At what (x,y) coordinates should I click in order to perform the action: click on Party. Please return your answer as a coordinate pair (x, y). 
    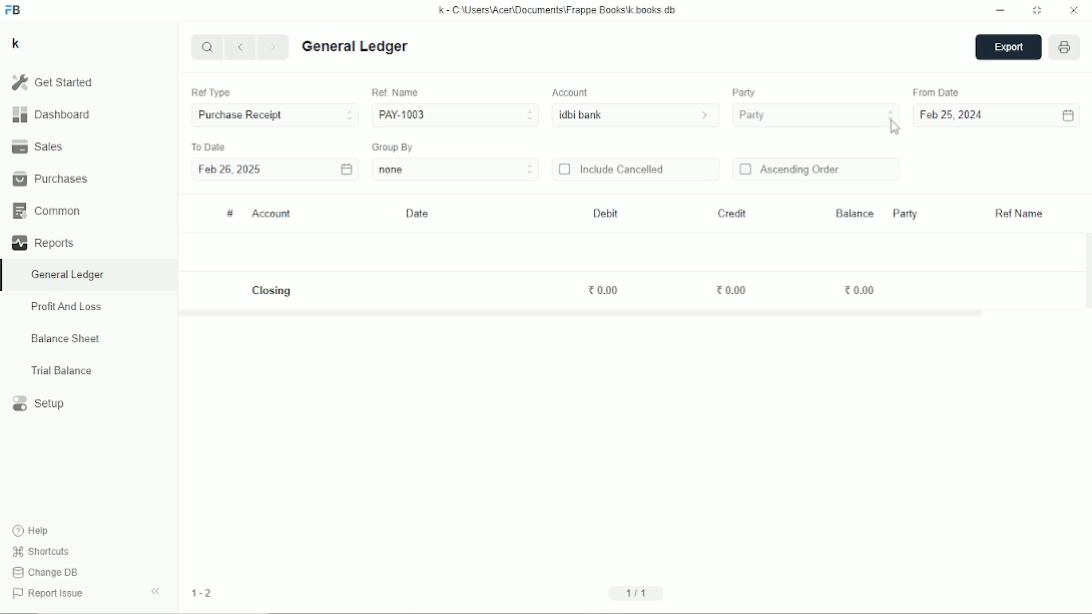
    Looking at the image, I should click on (744, 93).